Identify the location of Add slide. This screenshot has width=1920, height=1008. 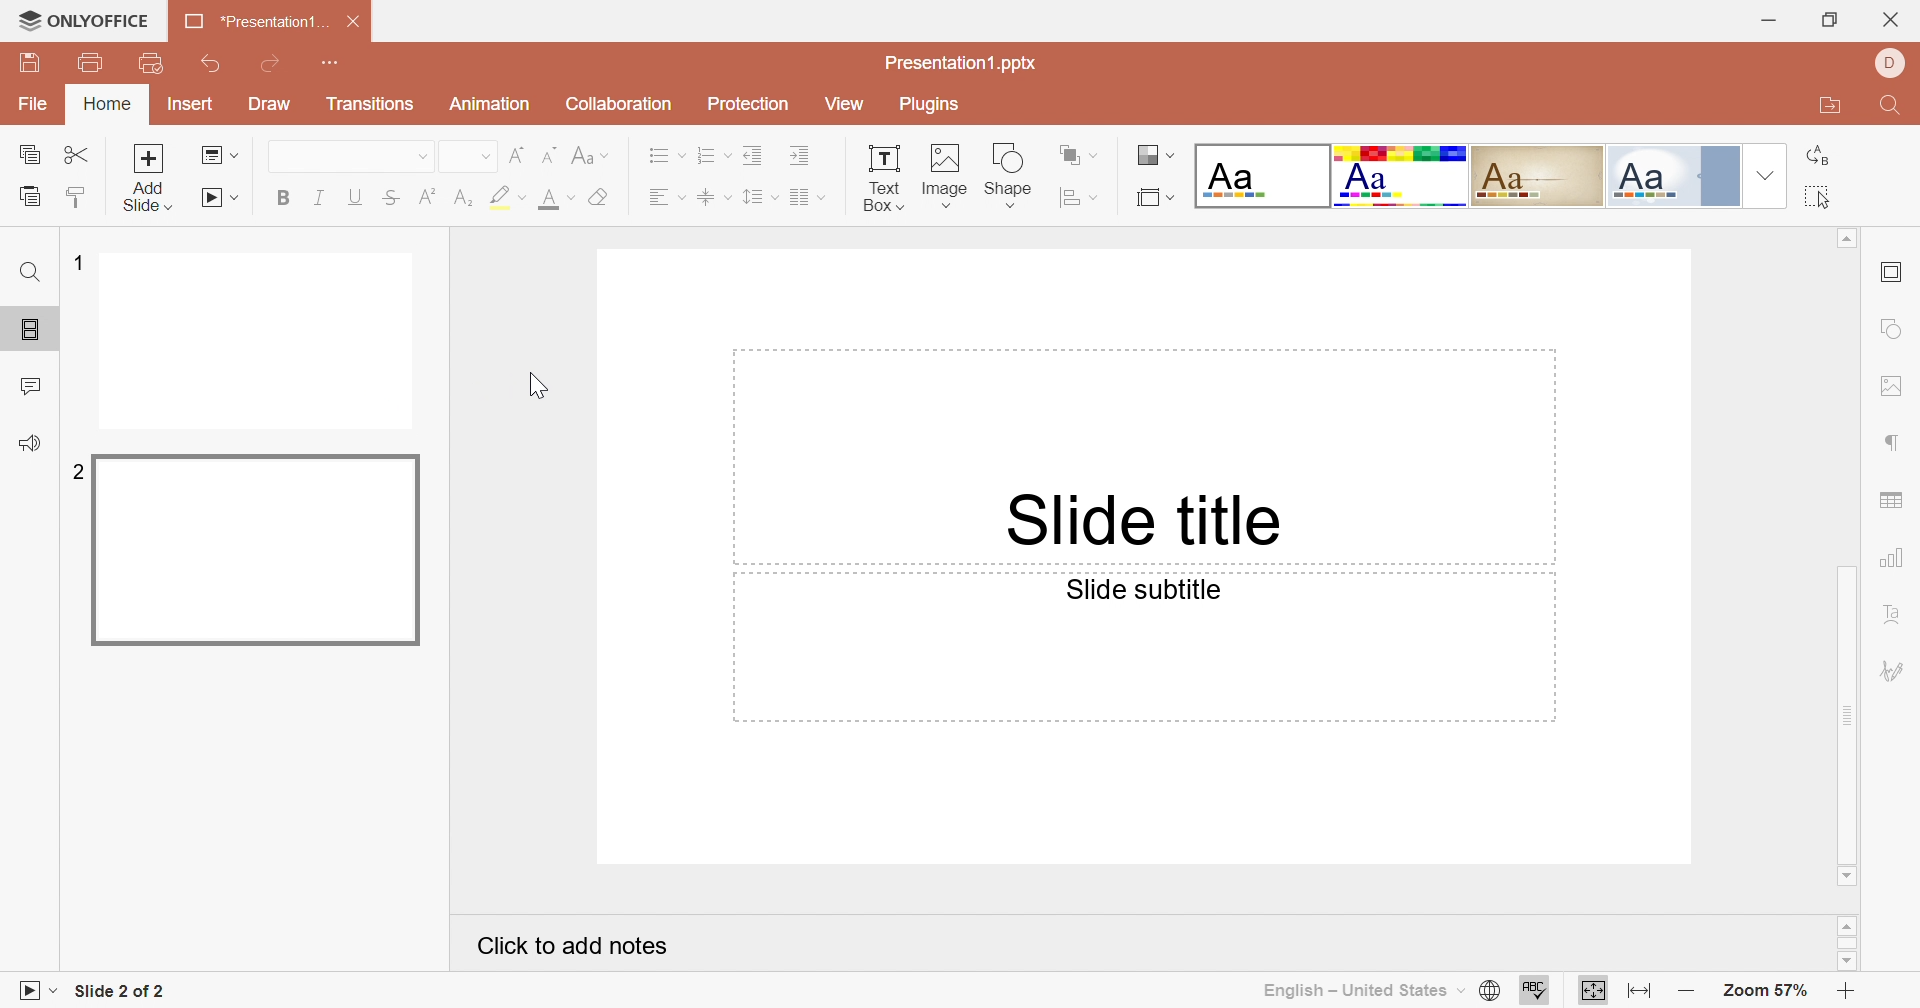
(149, 176).